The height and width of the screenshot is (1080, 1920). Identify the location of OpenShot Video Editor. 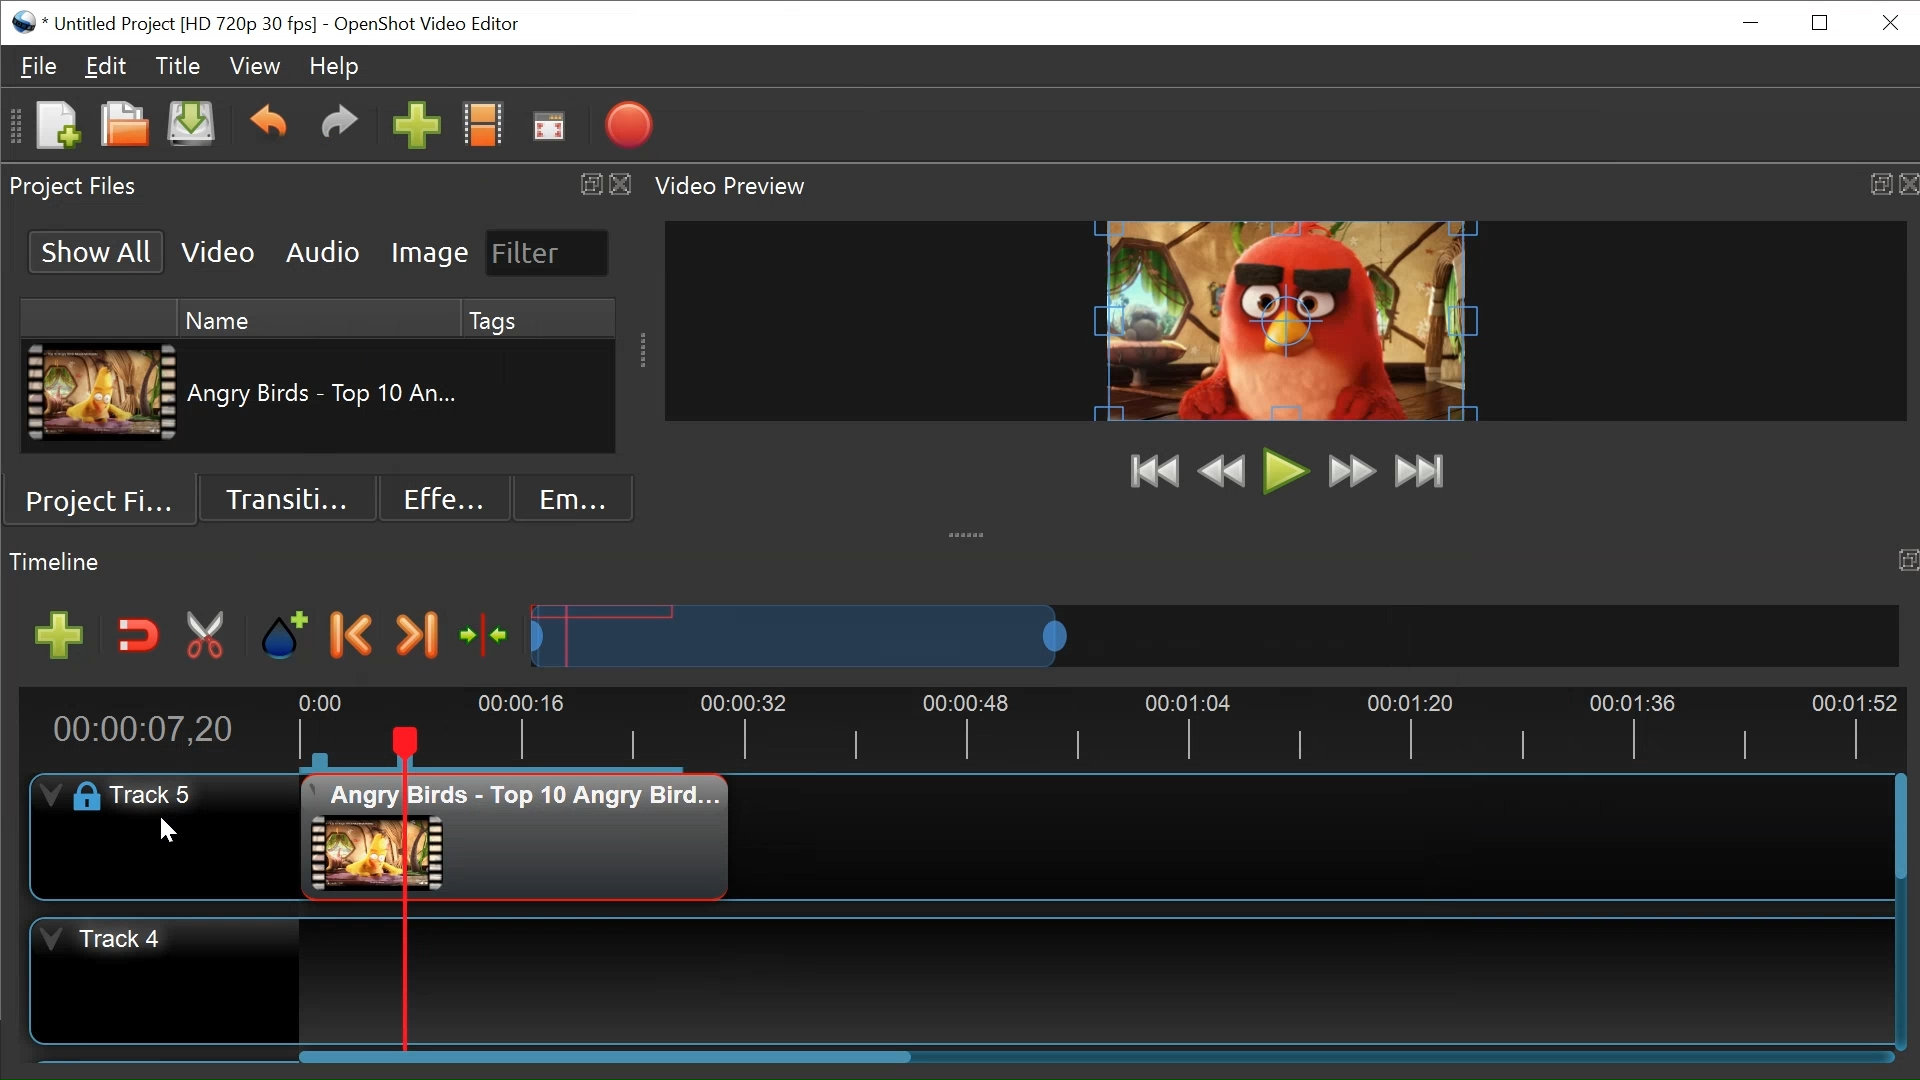
(431, 26).